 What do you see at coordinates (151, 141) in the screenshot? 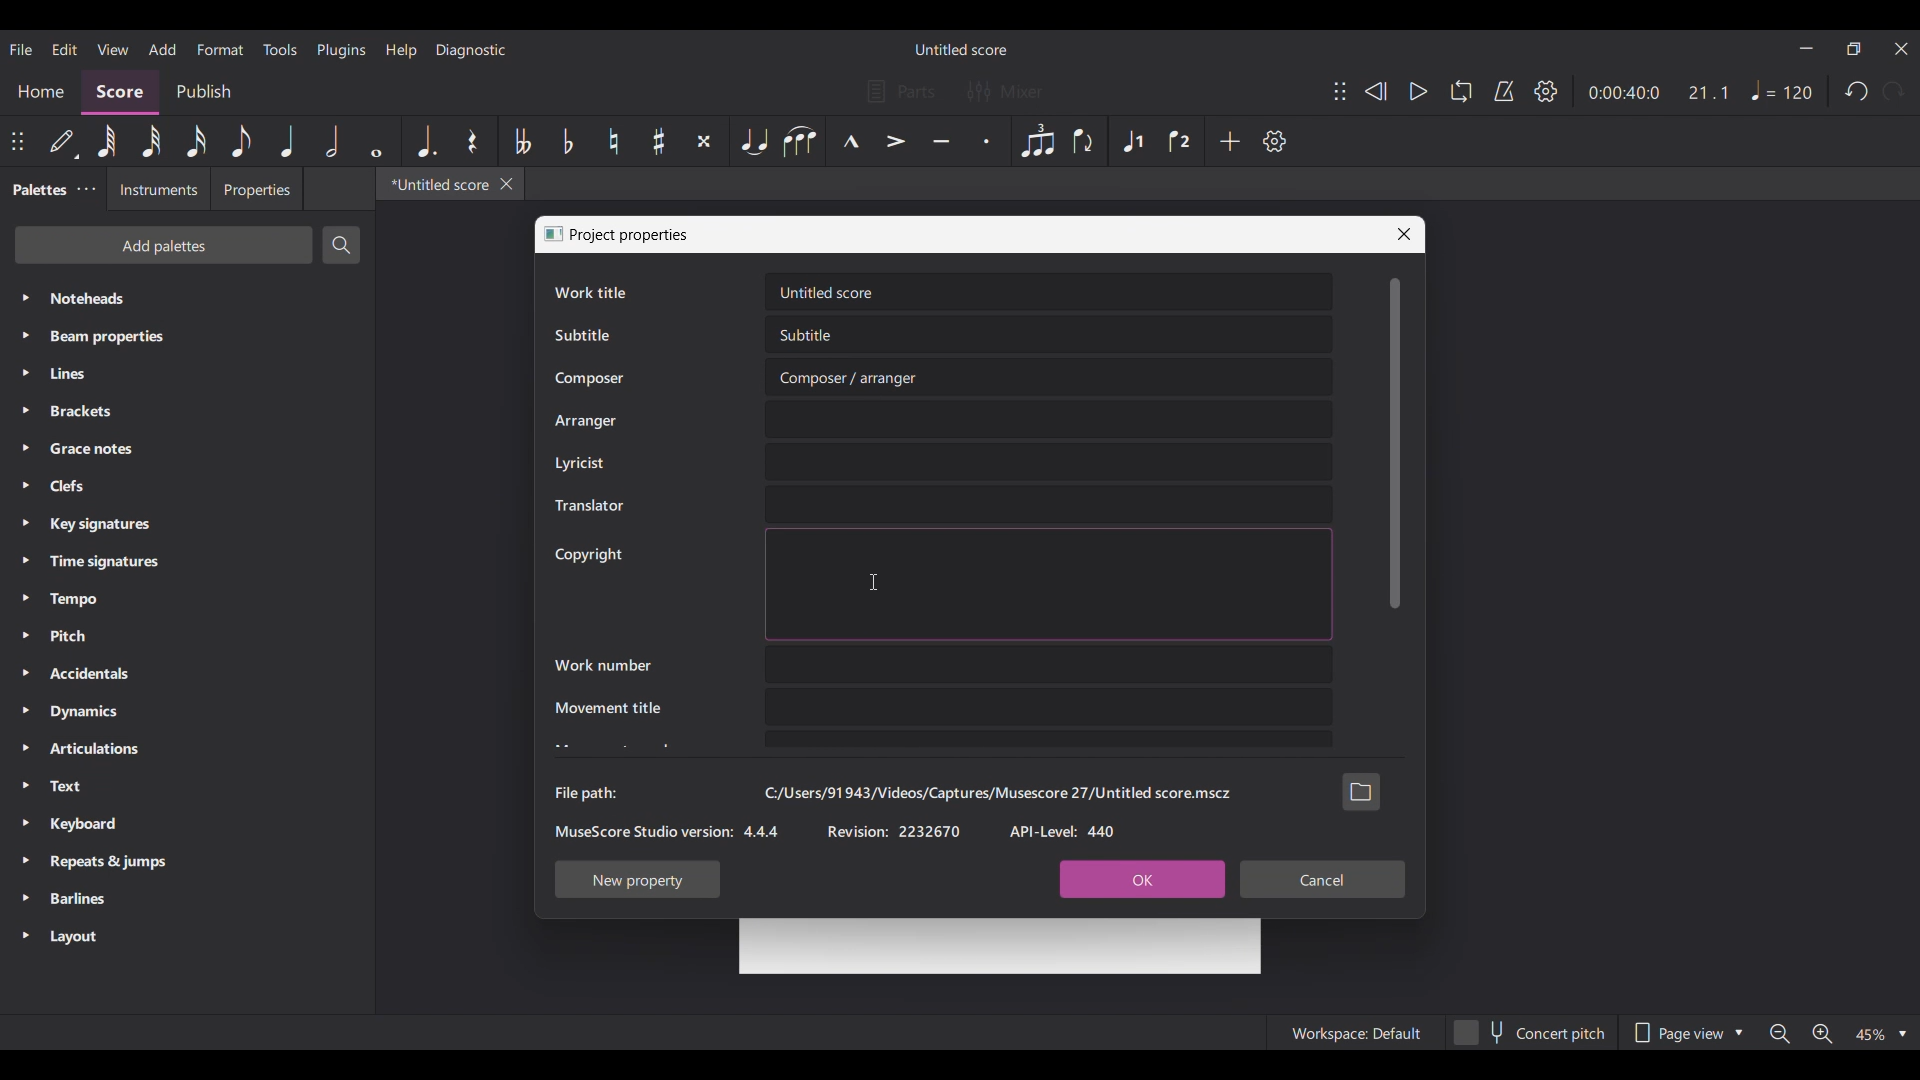
I see `32nd menu` at bounding box center [151, 141].